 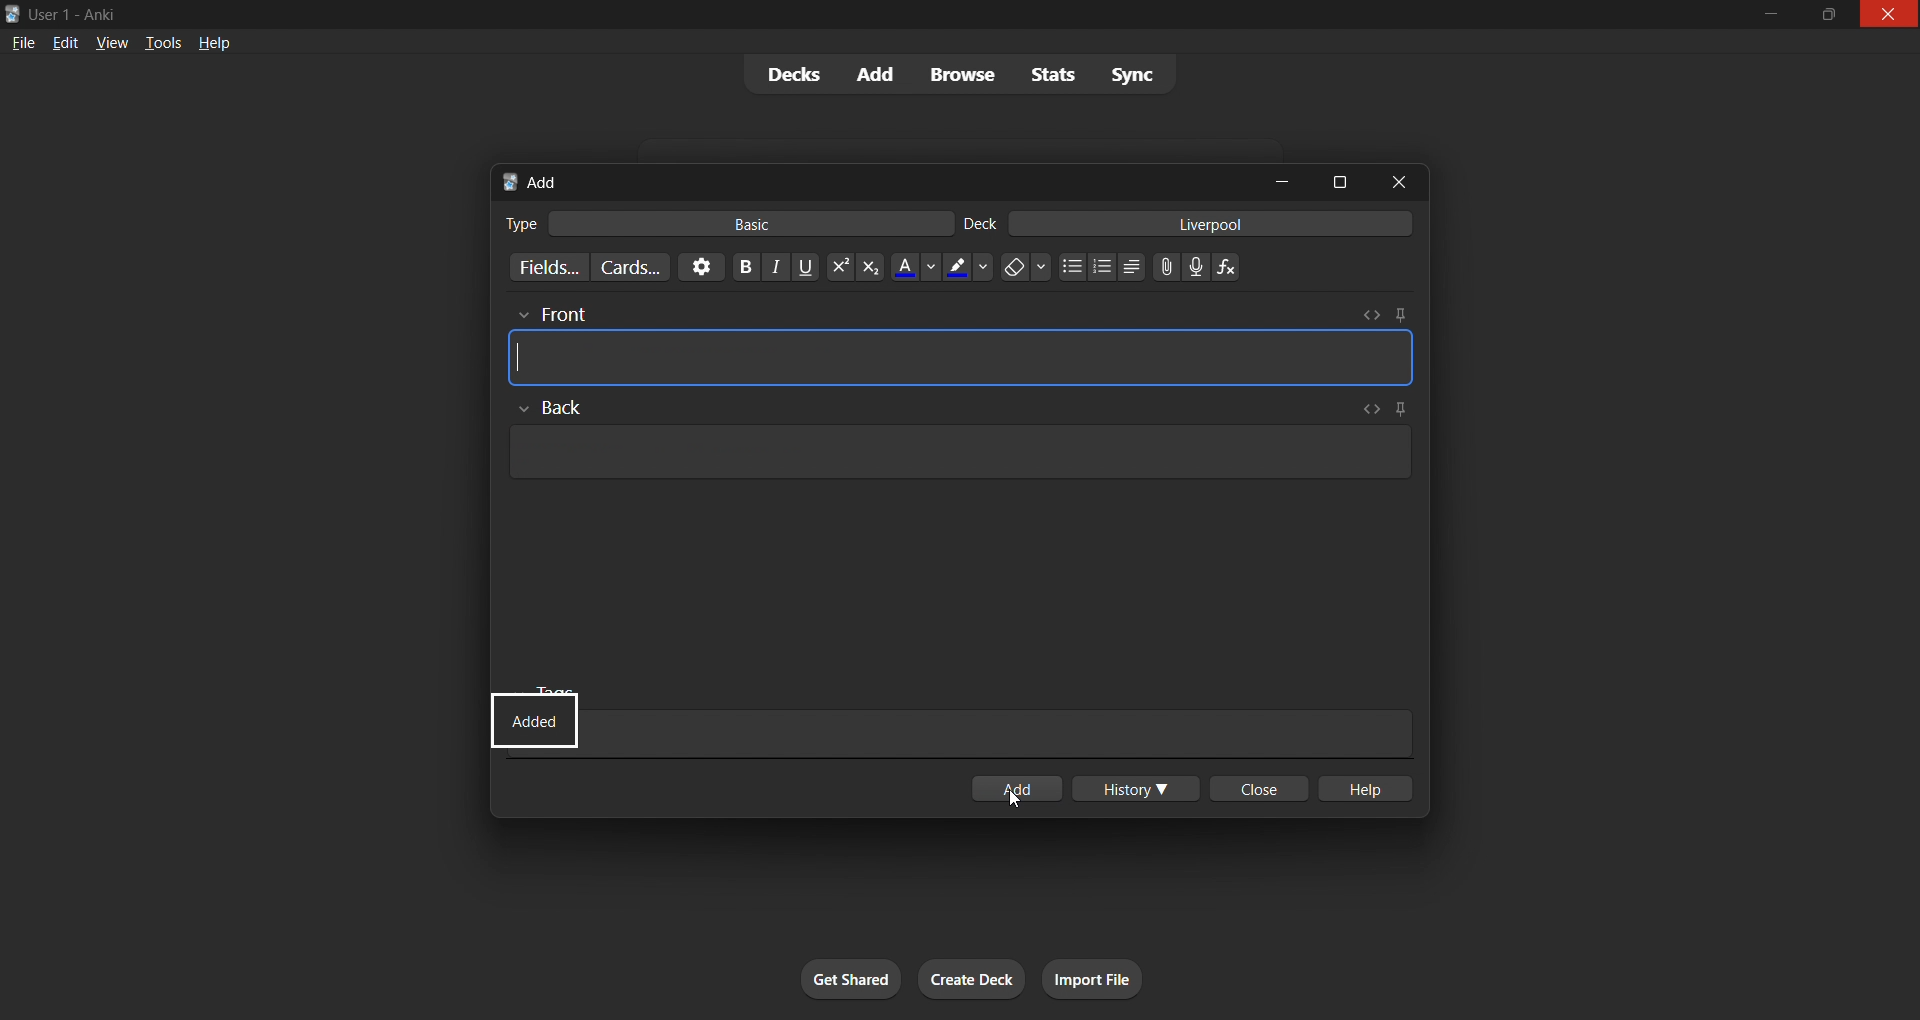 What do you see at coordinates (110, 44) in the screenshot?
I see `view` at bounding box center [110, 44].